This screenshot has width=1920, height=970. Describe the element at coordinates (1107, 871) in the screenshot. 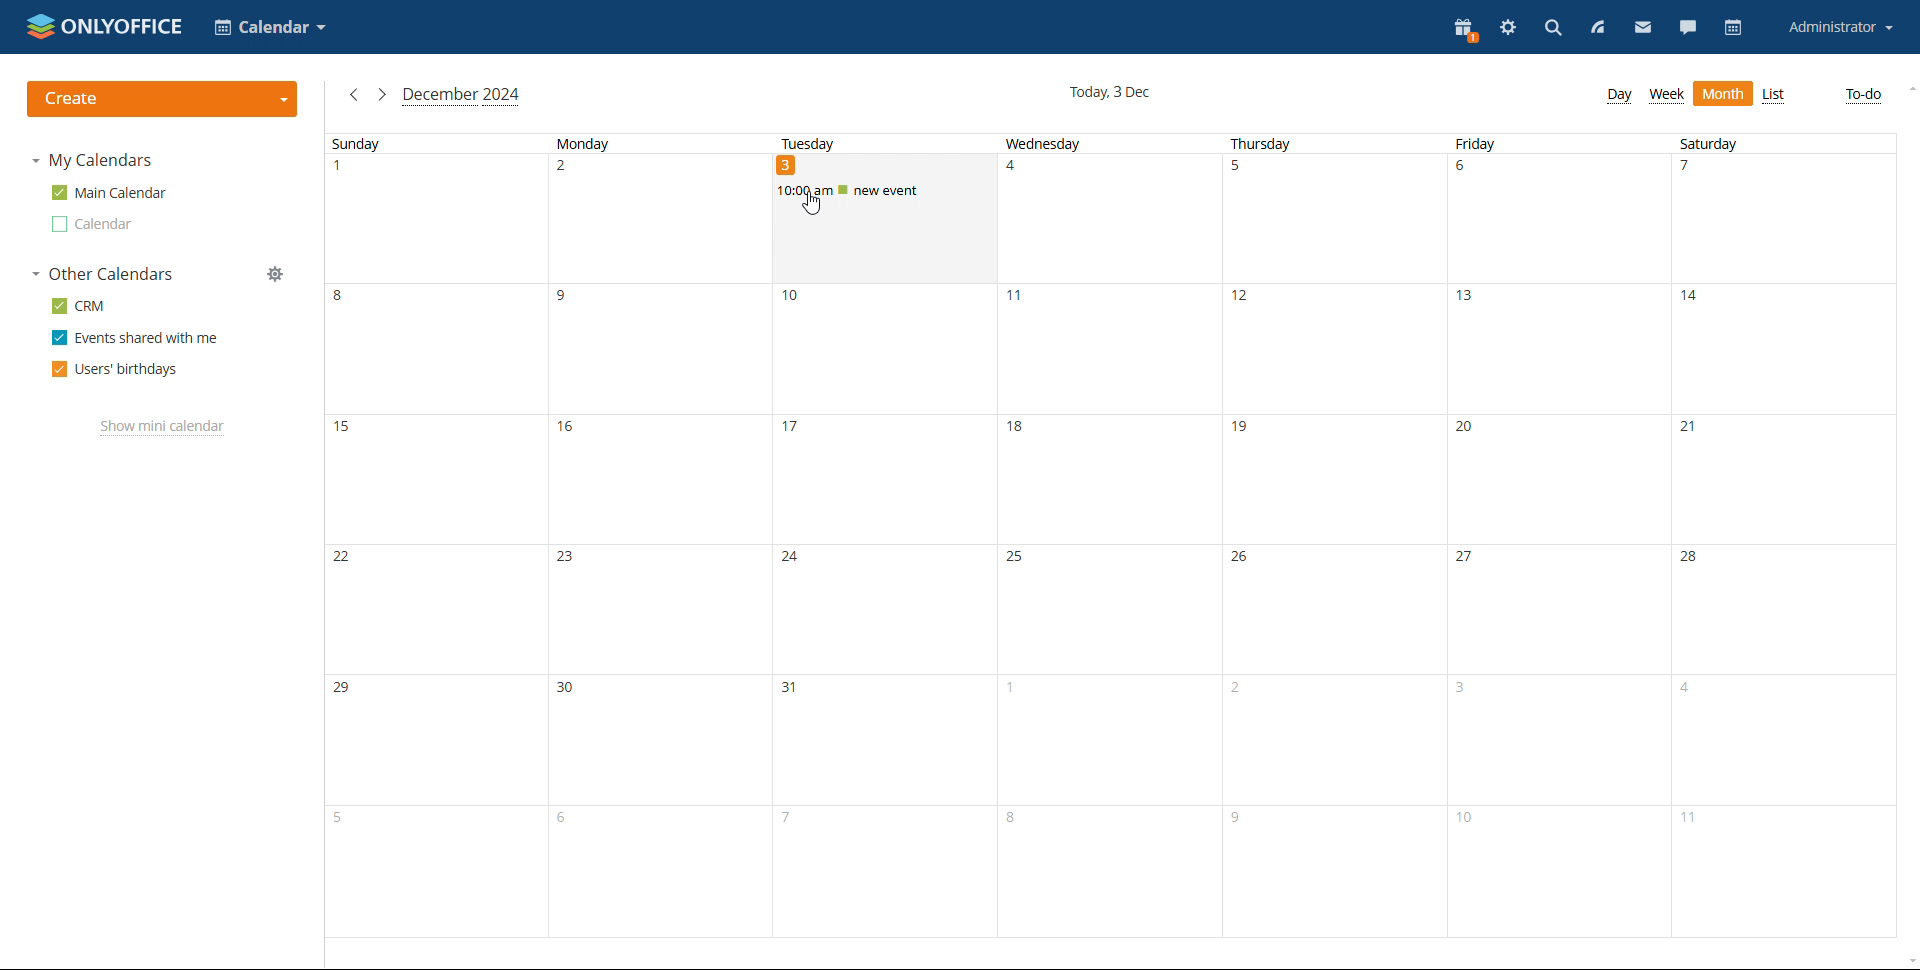

I see `8` at that location.